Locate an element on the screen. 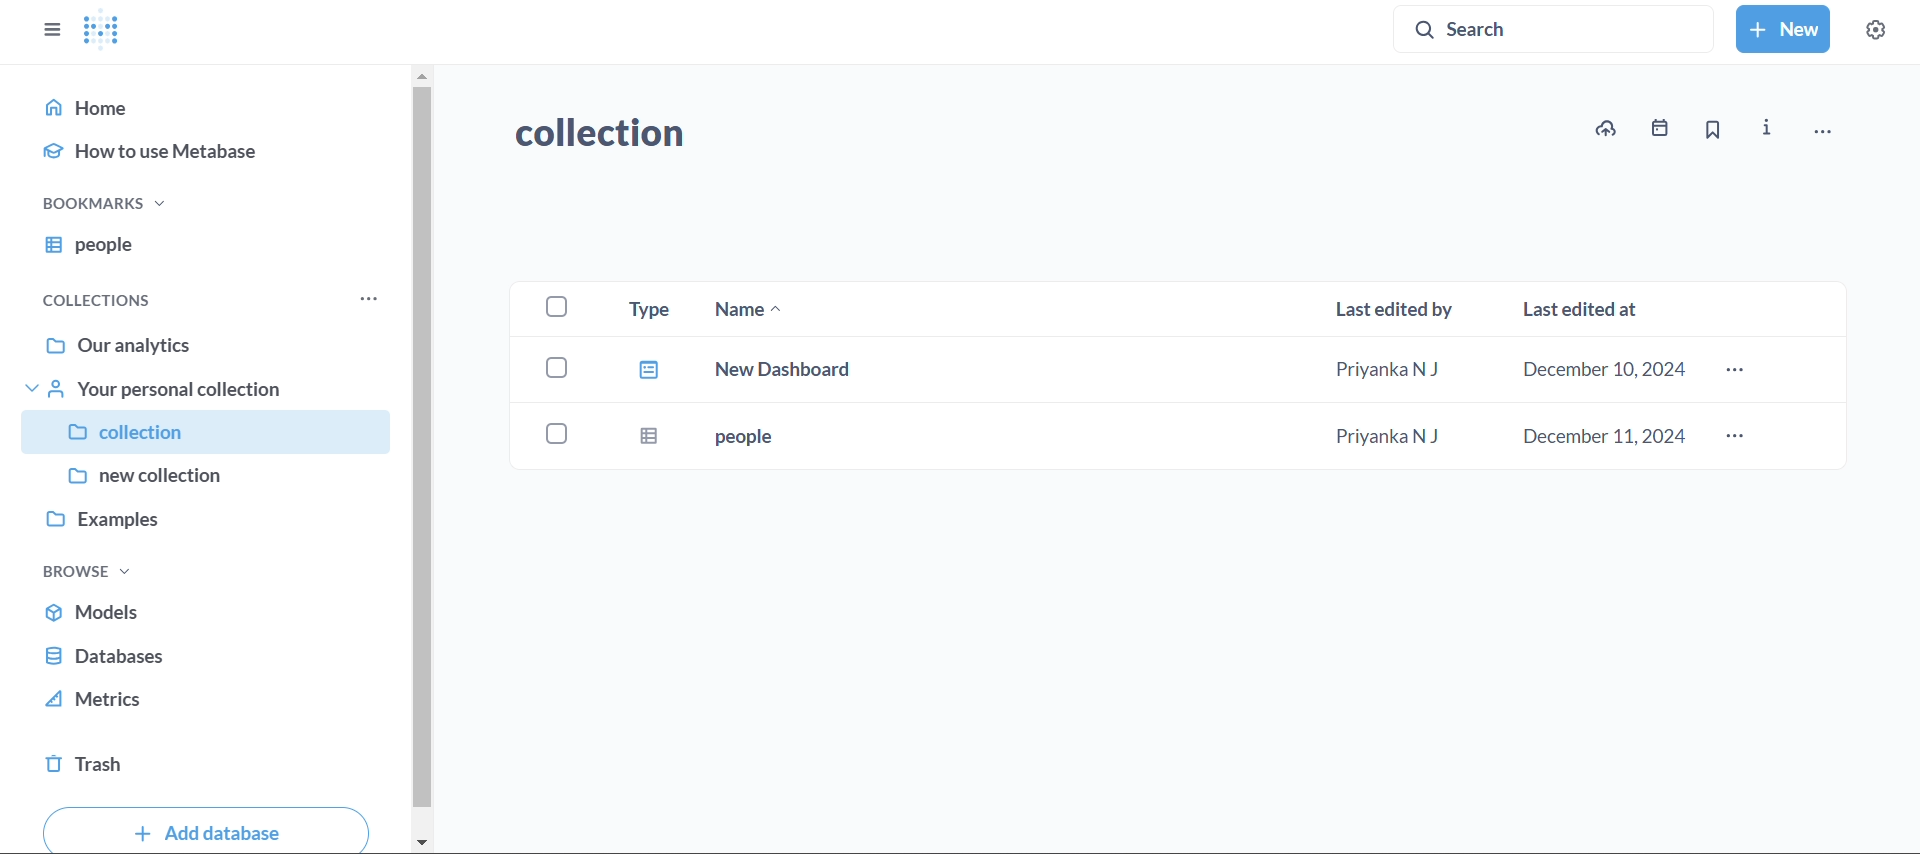  vertical scroll bar is located at coordinates (422, 458).